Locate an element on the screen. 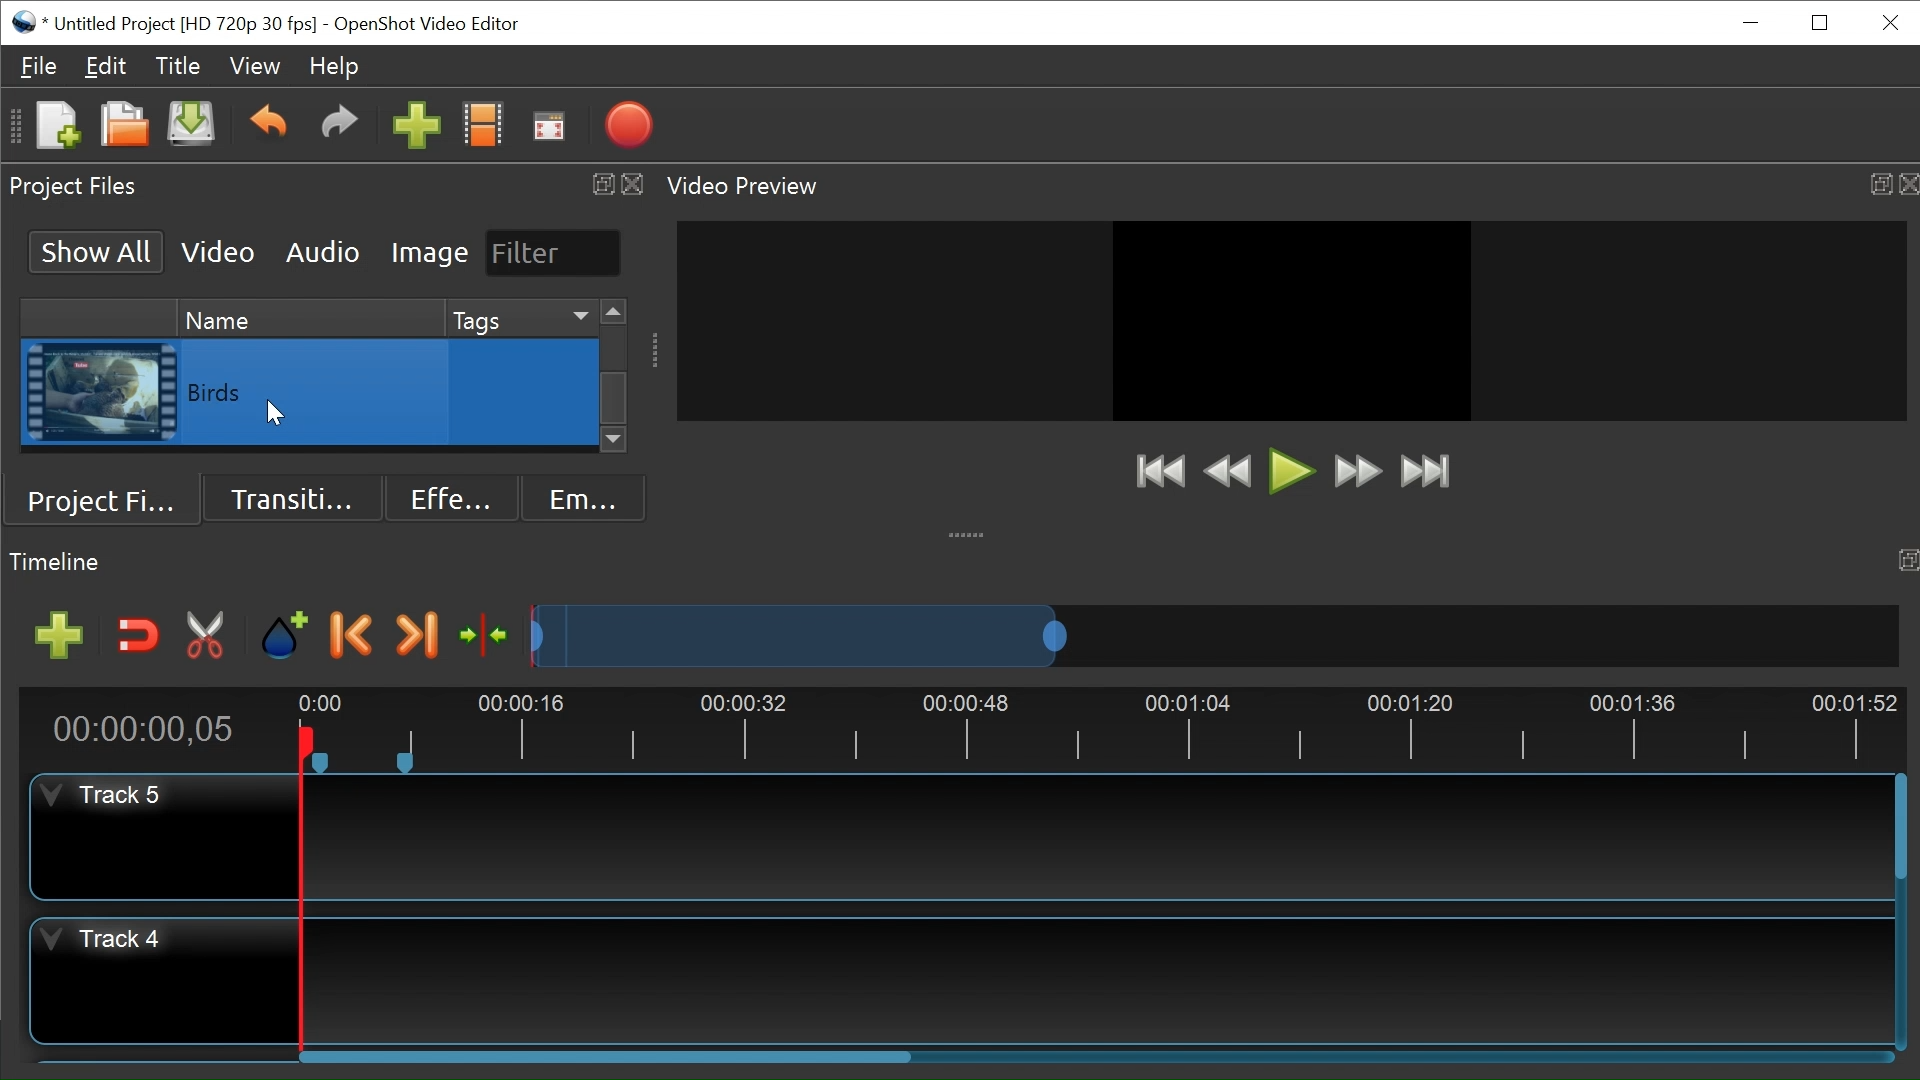 Image resolution: width=1920 pixels, height=1080 pixels. Redo is located at coordinates (339, 127).